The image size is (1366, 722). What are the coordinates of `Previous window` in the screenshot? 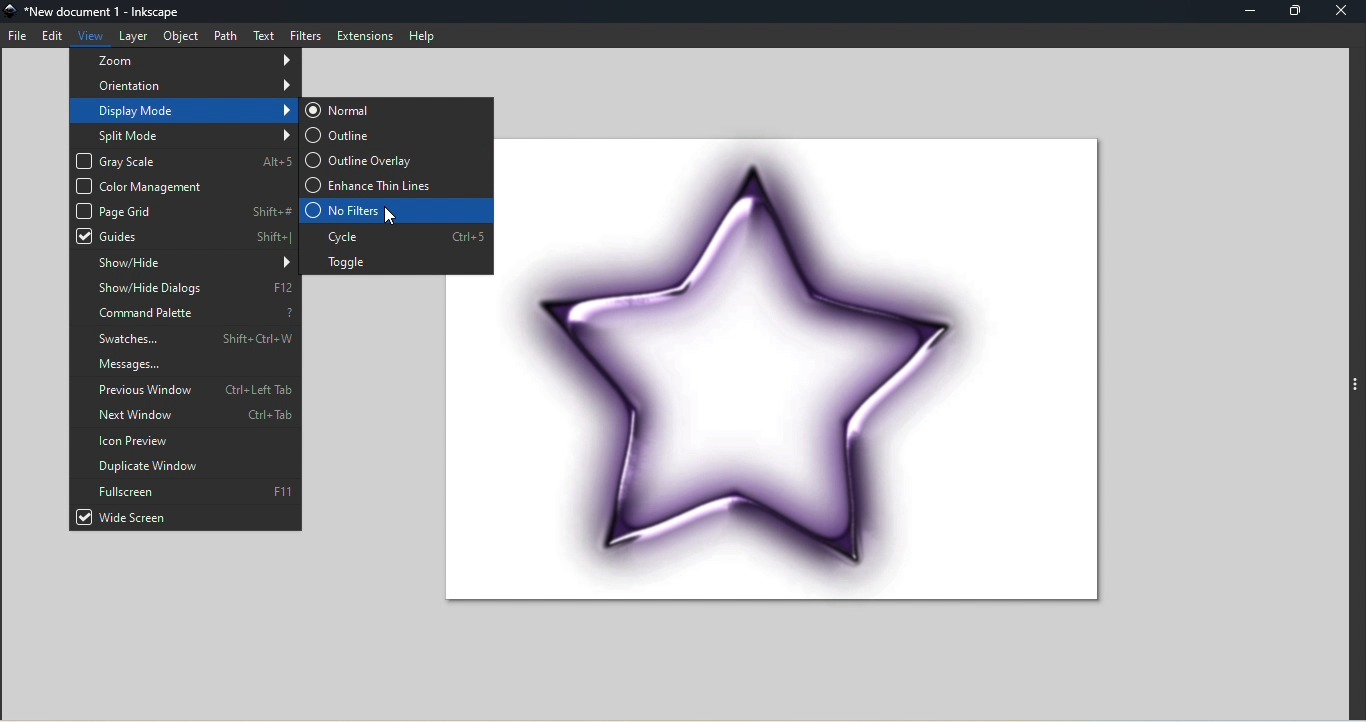 It's located at (186, 390).